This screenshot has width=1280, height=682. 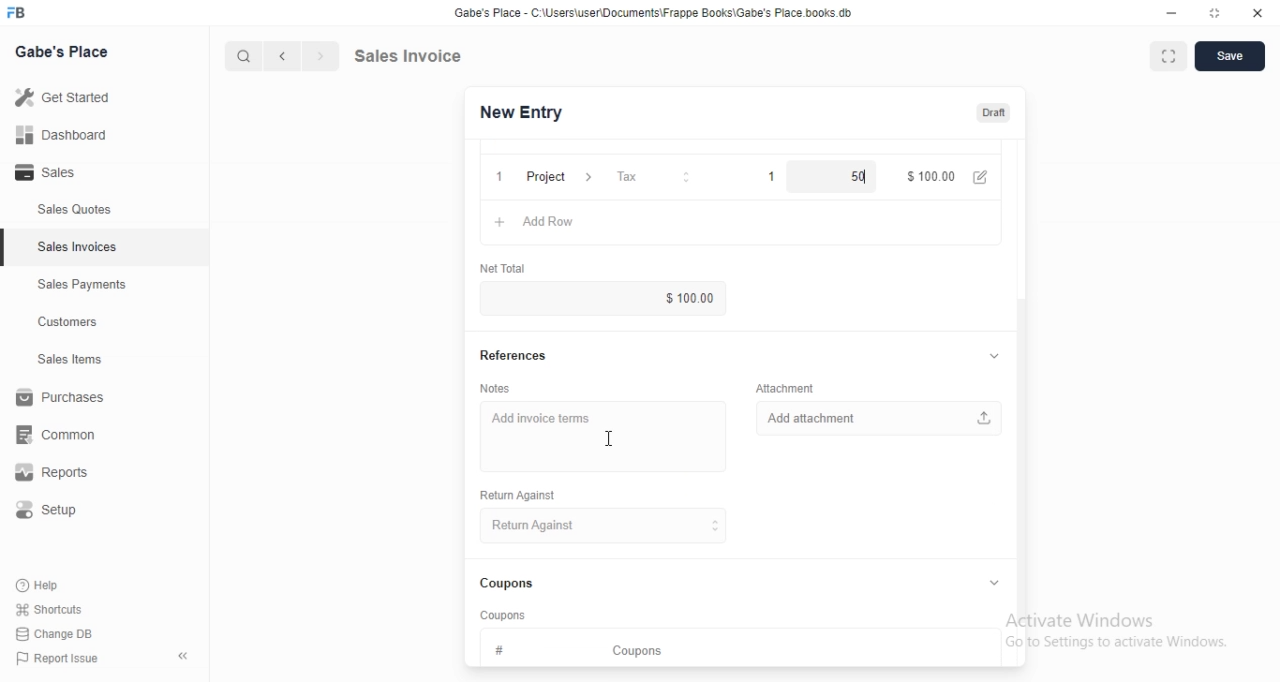 What do you see at coordinates (1163, 15) in the screenshot?
I see `minimize` at bounding box center [1163, 15].